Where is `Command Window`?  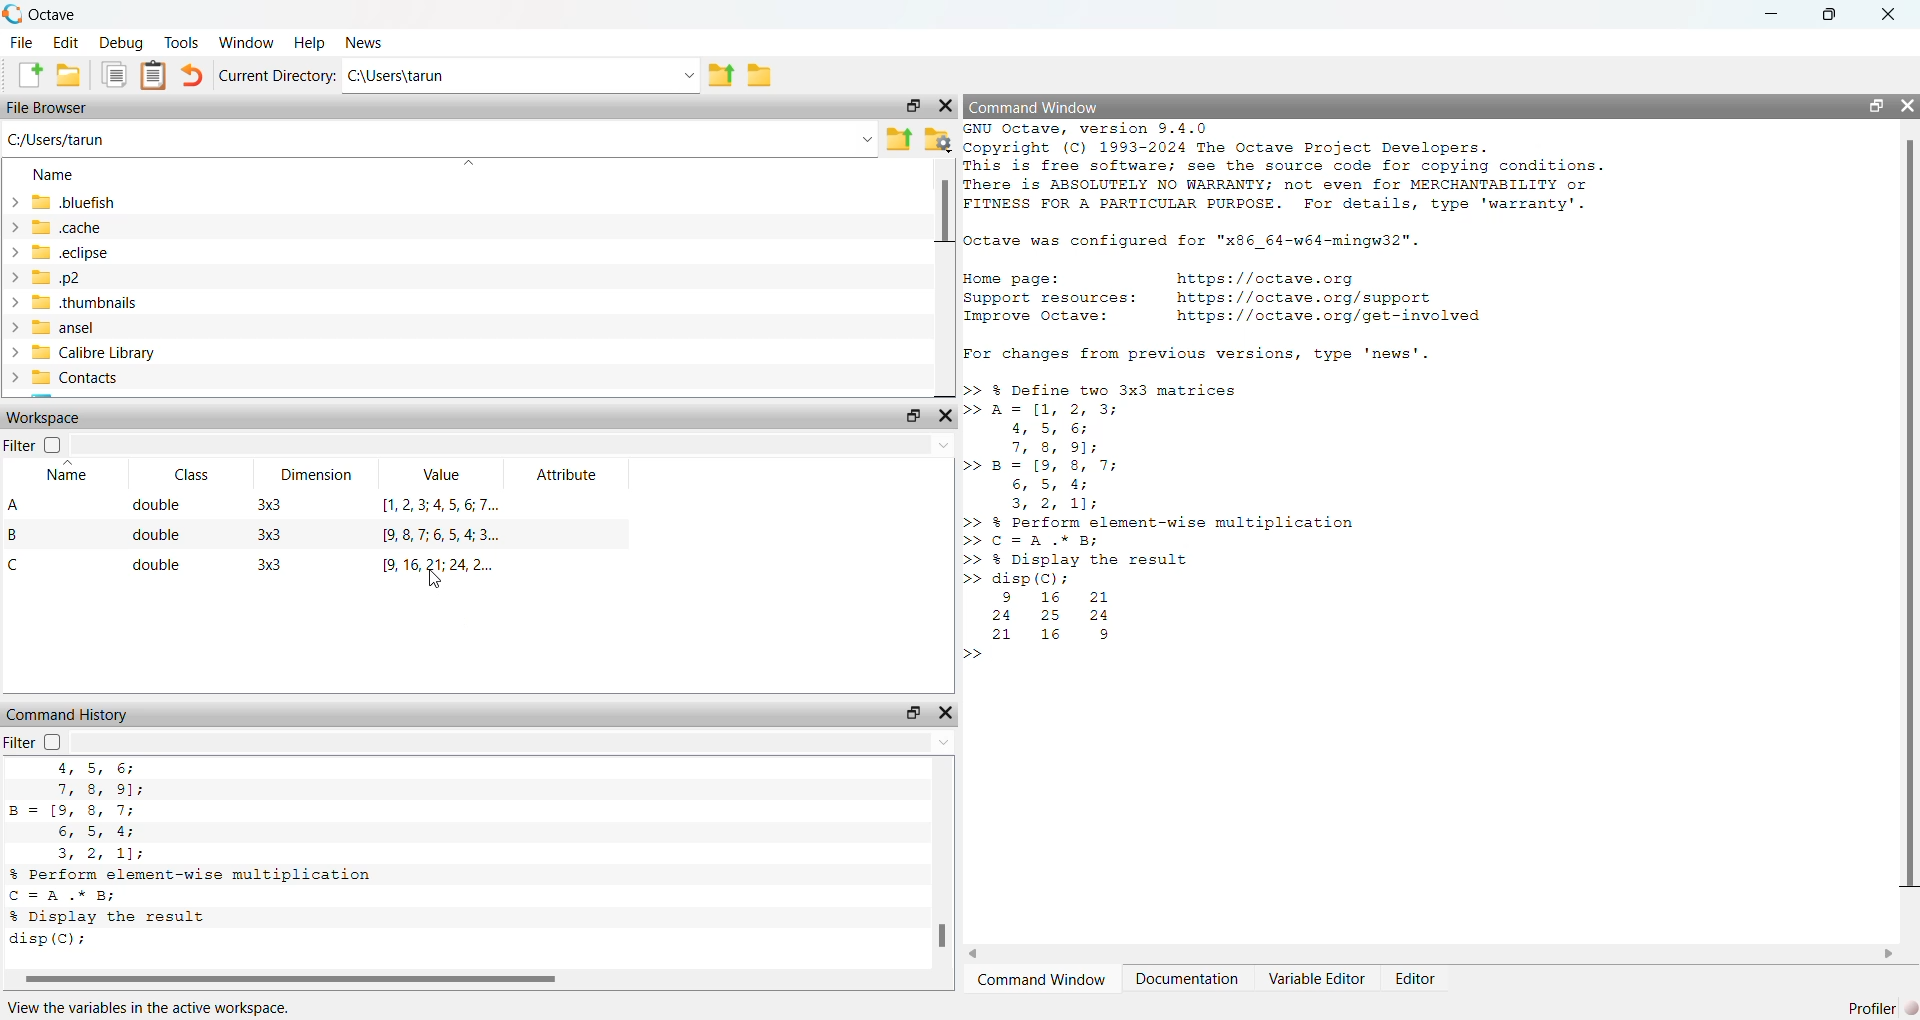 Command Window is located at coordinates (1035, 106).